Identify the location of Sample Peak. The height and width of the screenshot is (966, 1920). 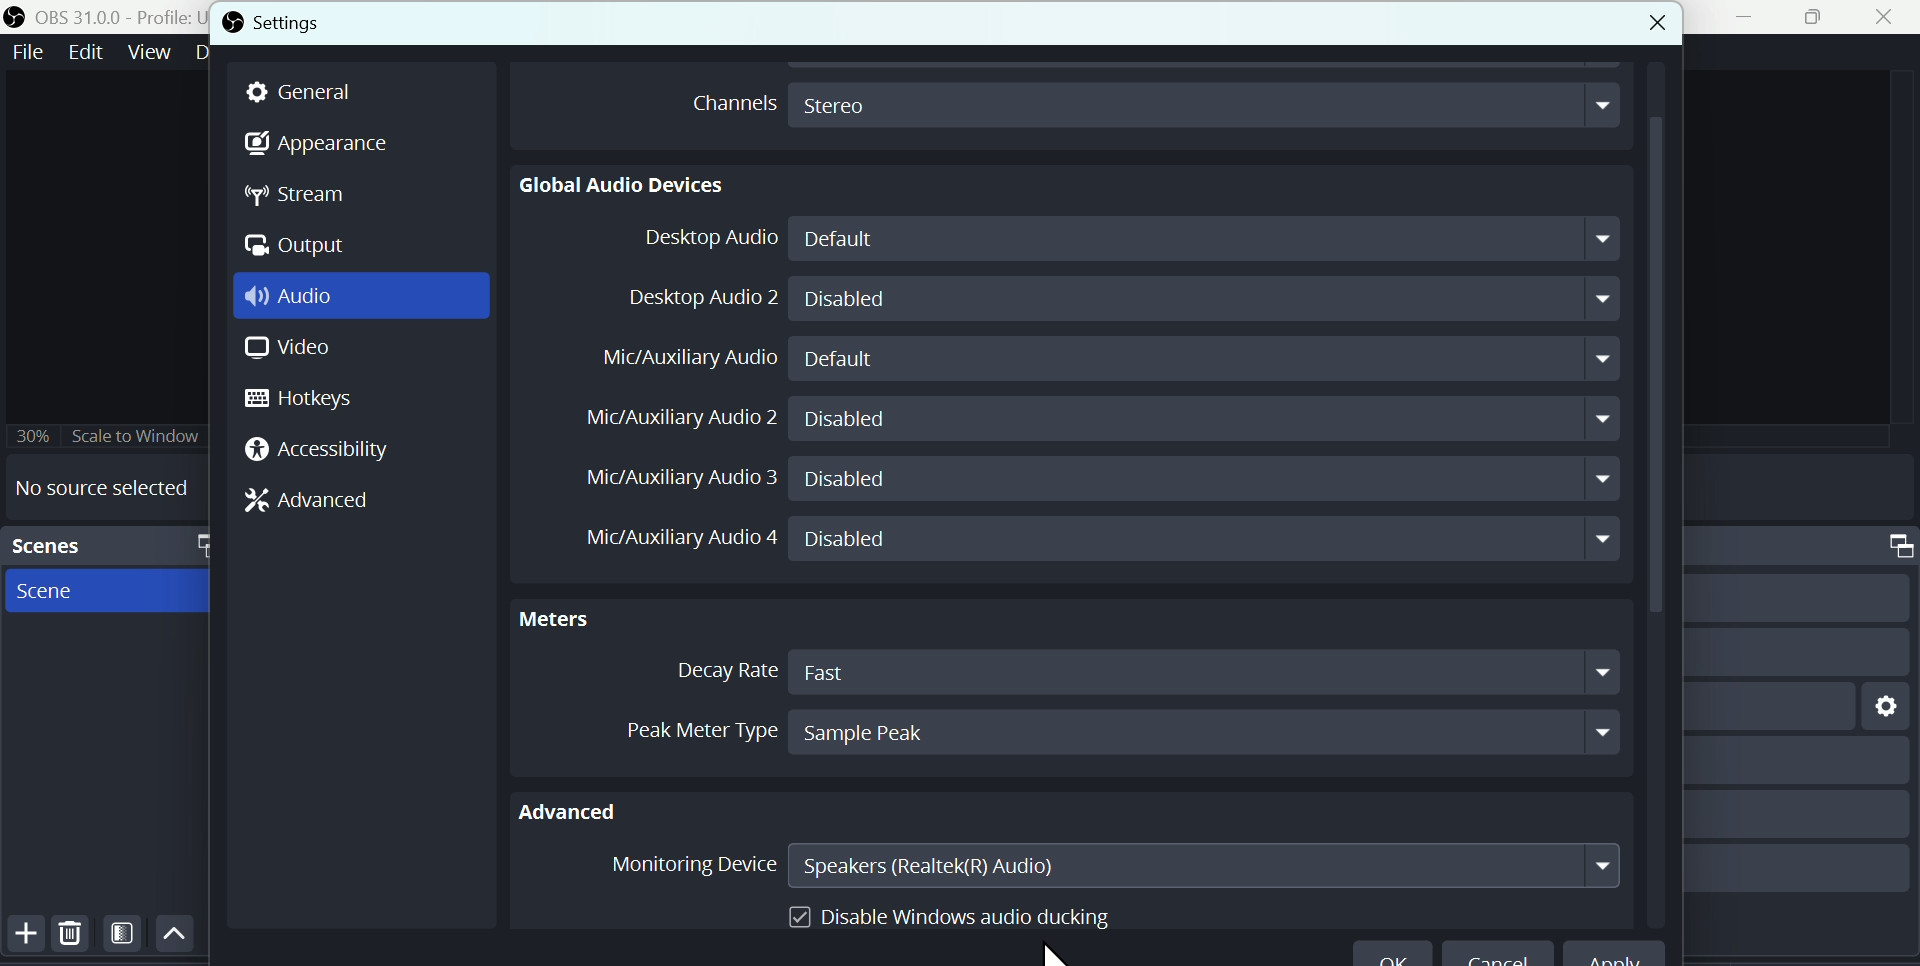
(1204, 733).